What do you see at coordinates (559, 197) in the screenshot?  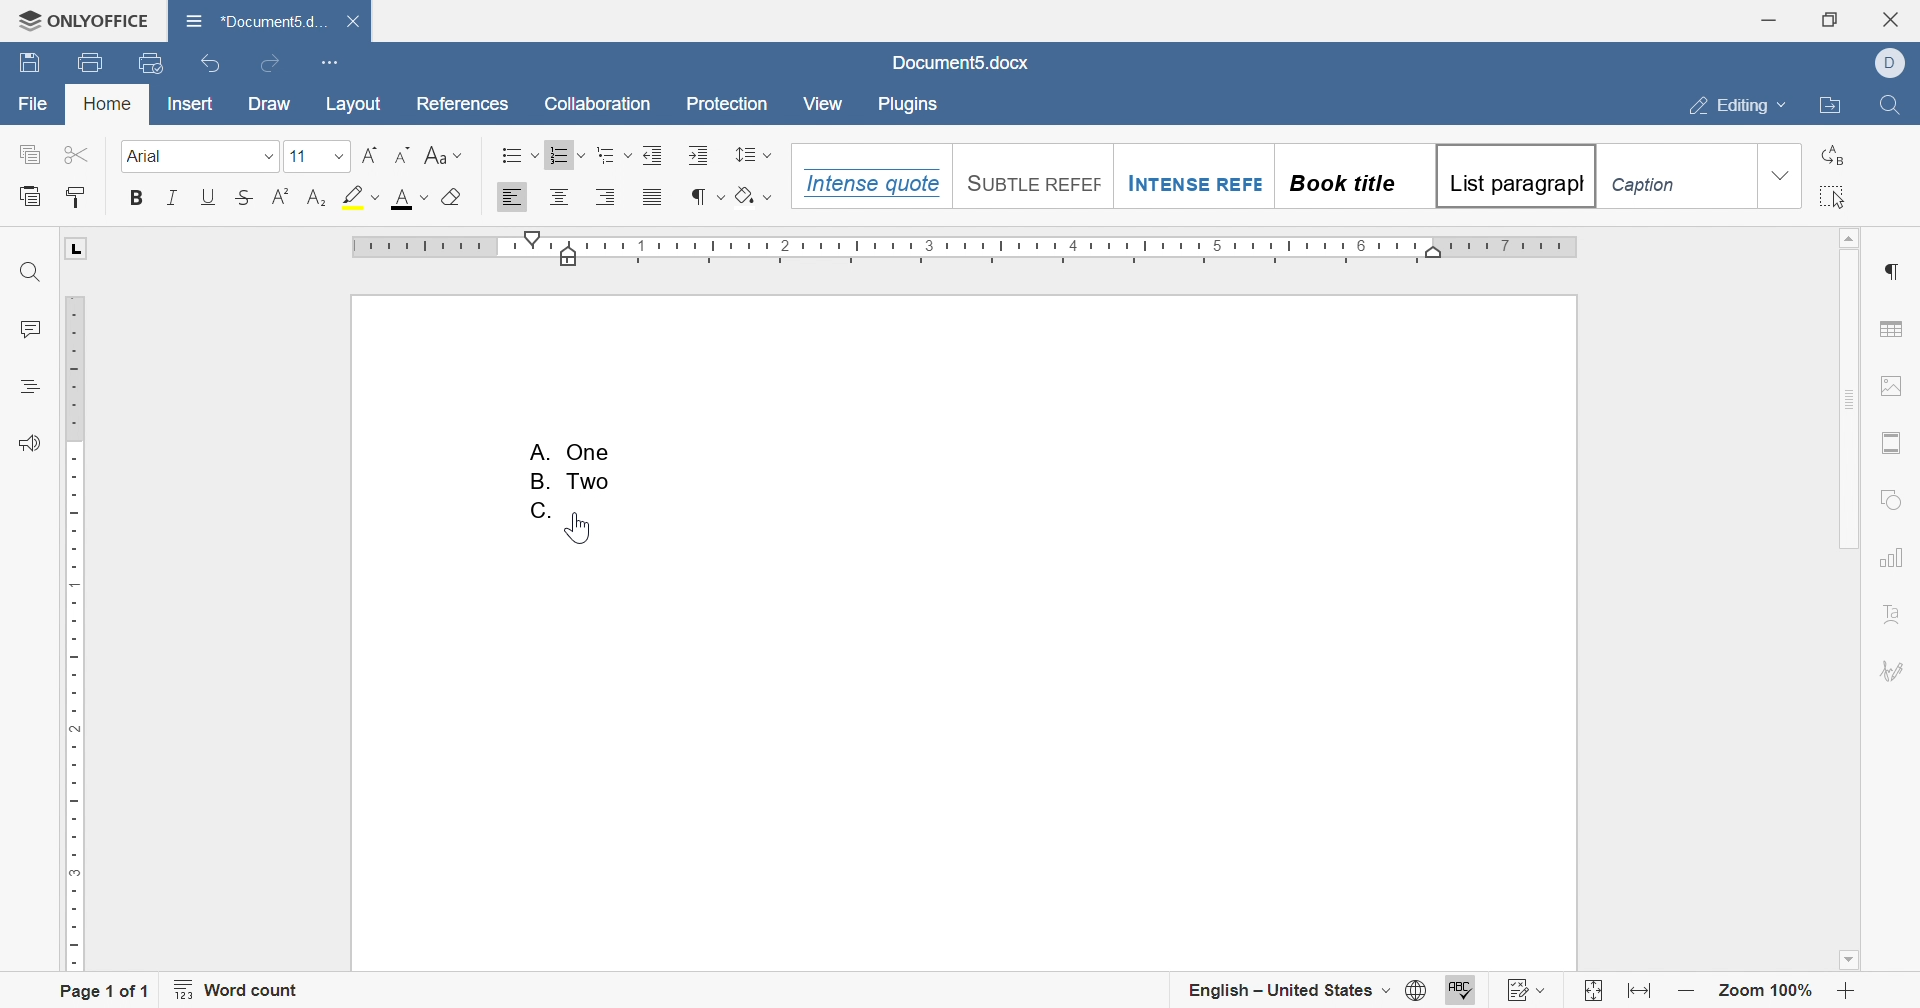 I see `Align Center` at bounding box center [559, 197].